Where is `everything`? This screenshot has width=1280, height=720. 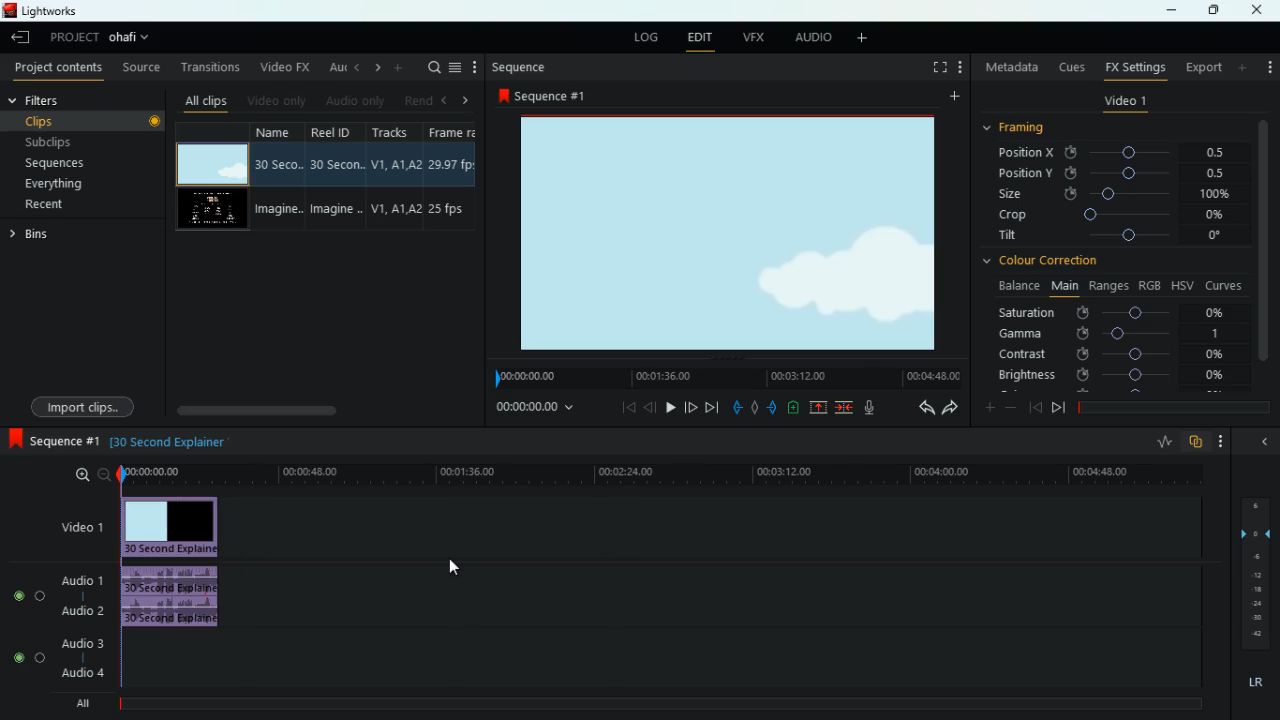
everything is located at coordinates (57, 186).